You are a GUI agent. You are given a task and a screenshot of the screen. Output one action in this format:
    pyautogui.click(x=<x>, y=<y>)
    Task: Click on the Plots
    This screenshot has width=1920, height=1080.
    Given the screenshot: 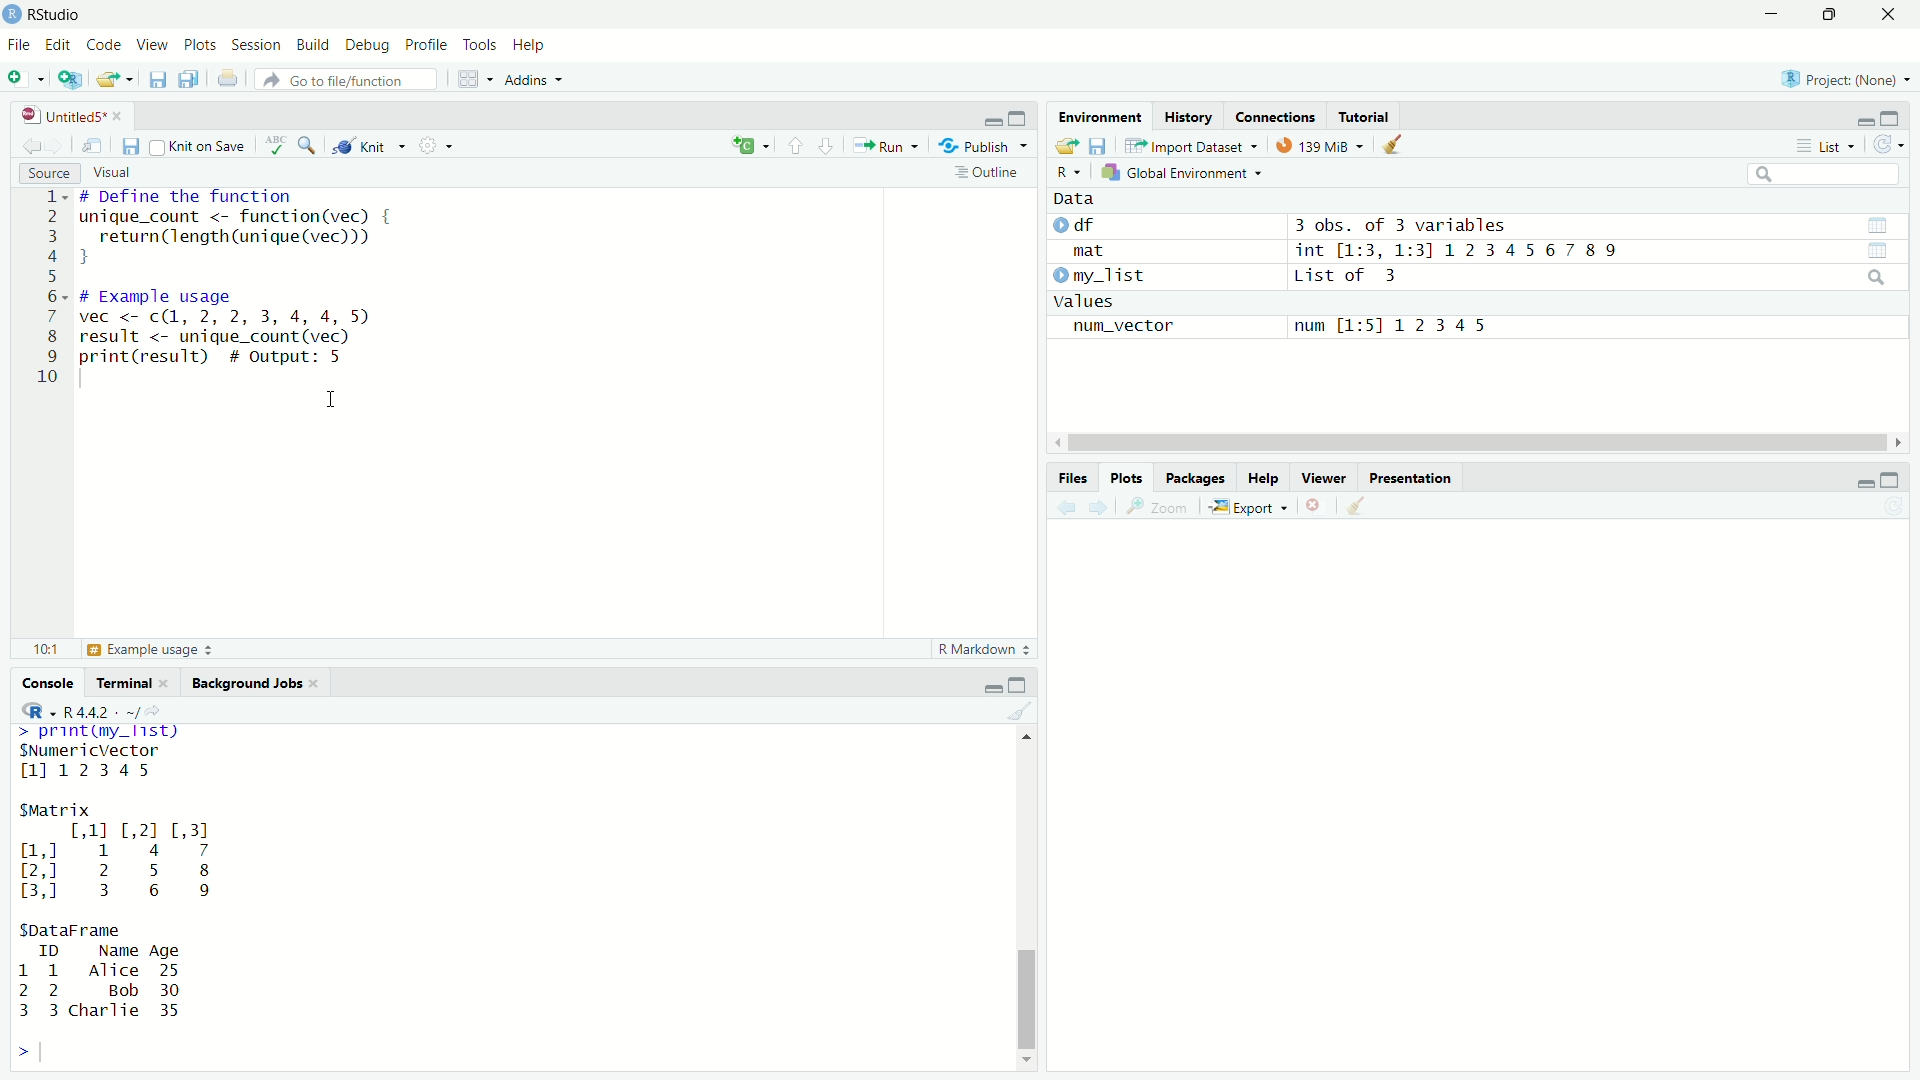 What is the action you would take?
    pyautogui.click(x=1129, y=478)
    